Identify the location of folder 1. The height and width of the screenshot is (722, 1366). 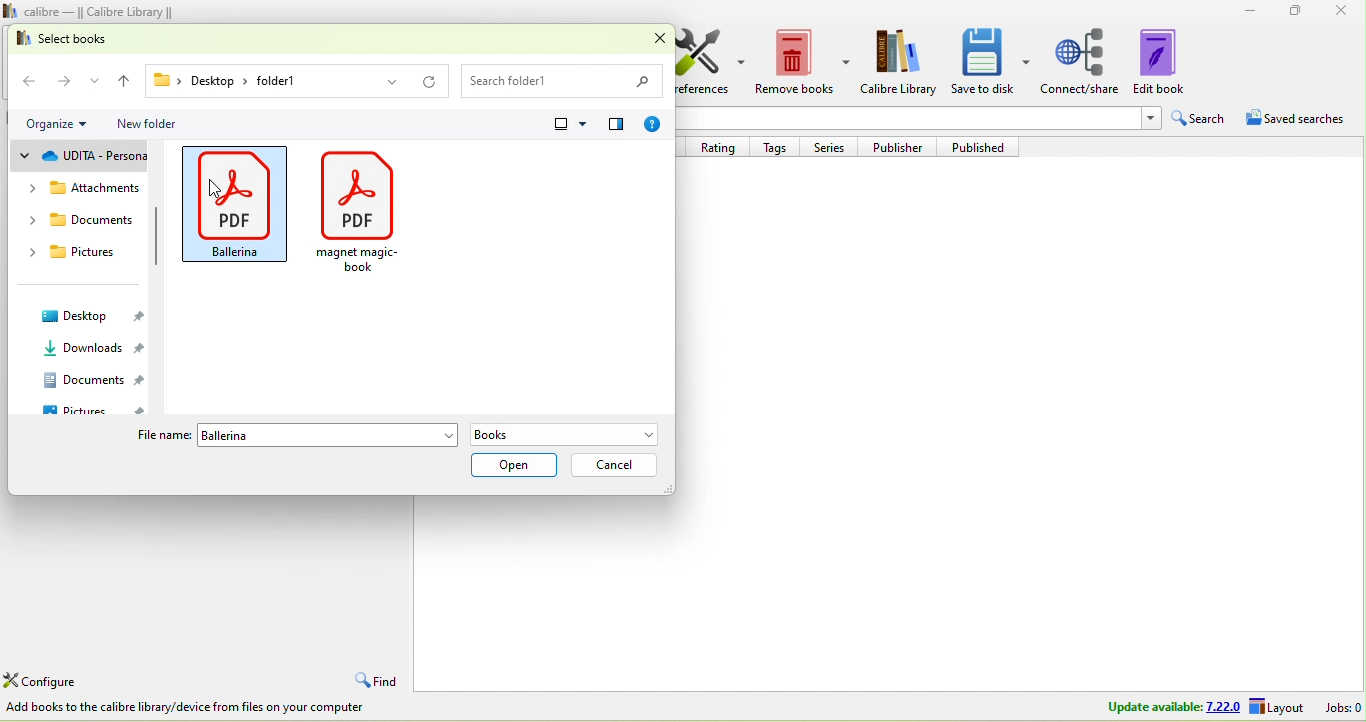
(328, 80).